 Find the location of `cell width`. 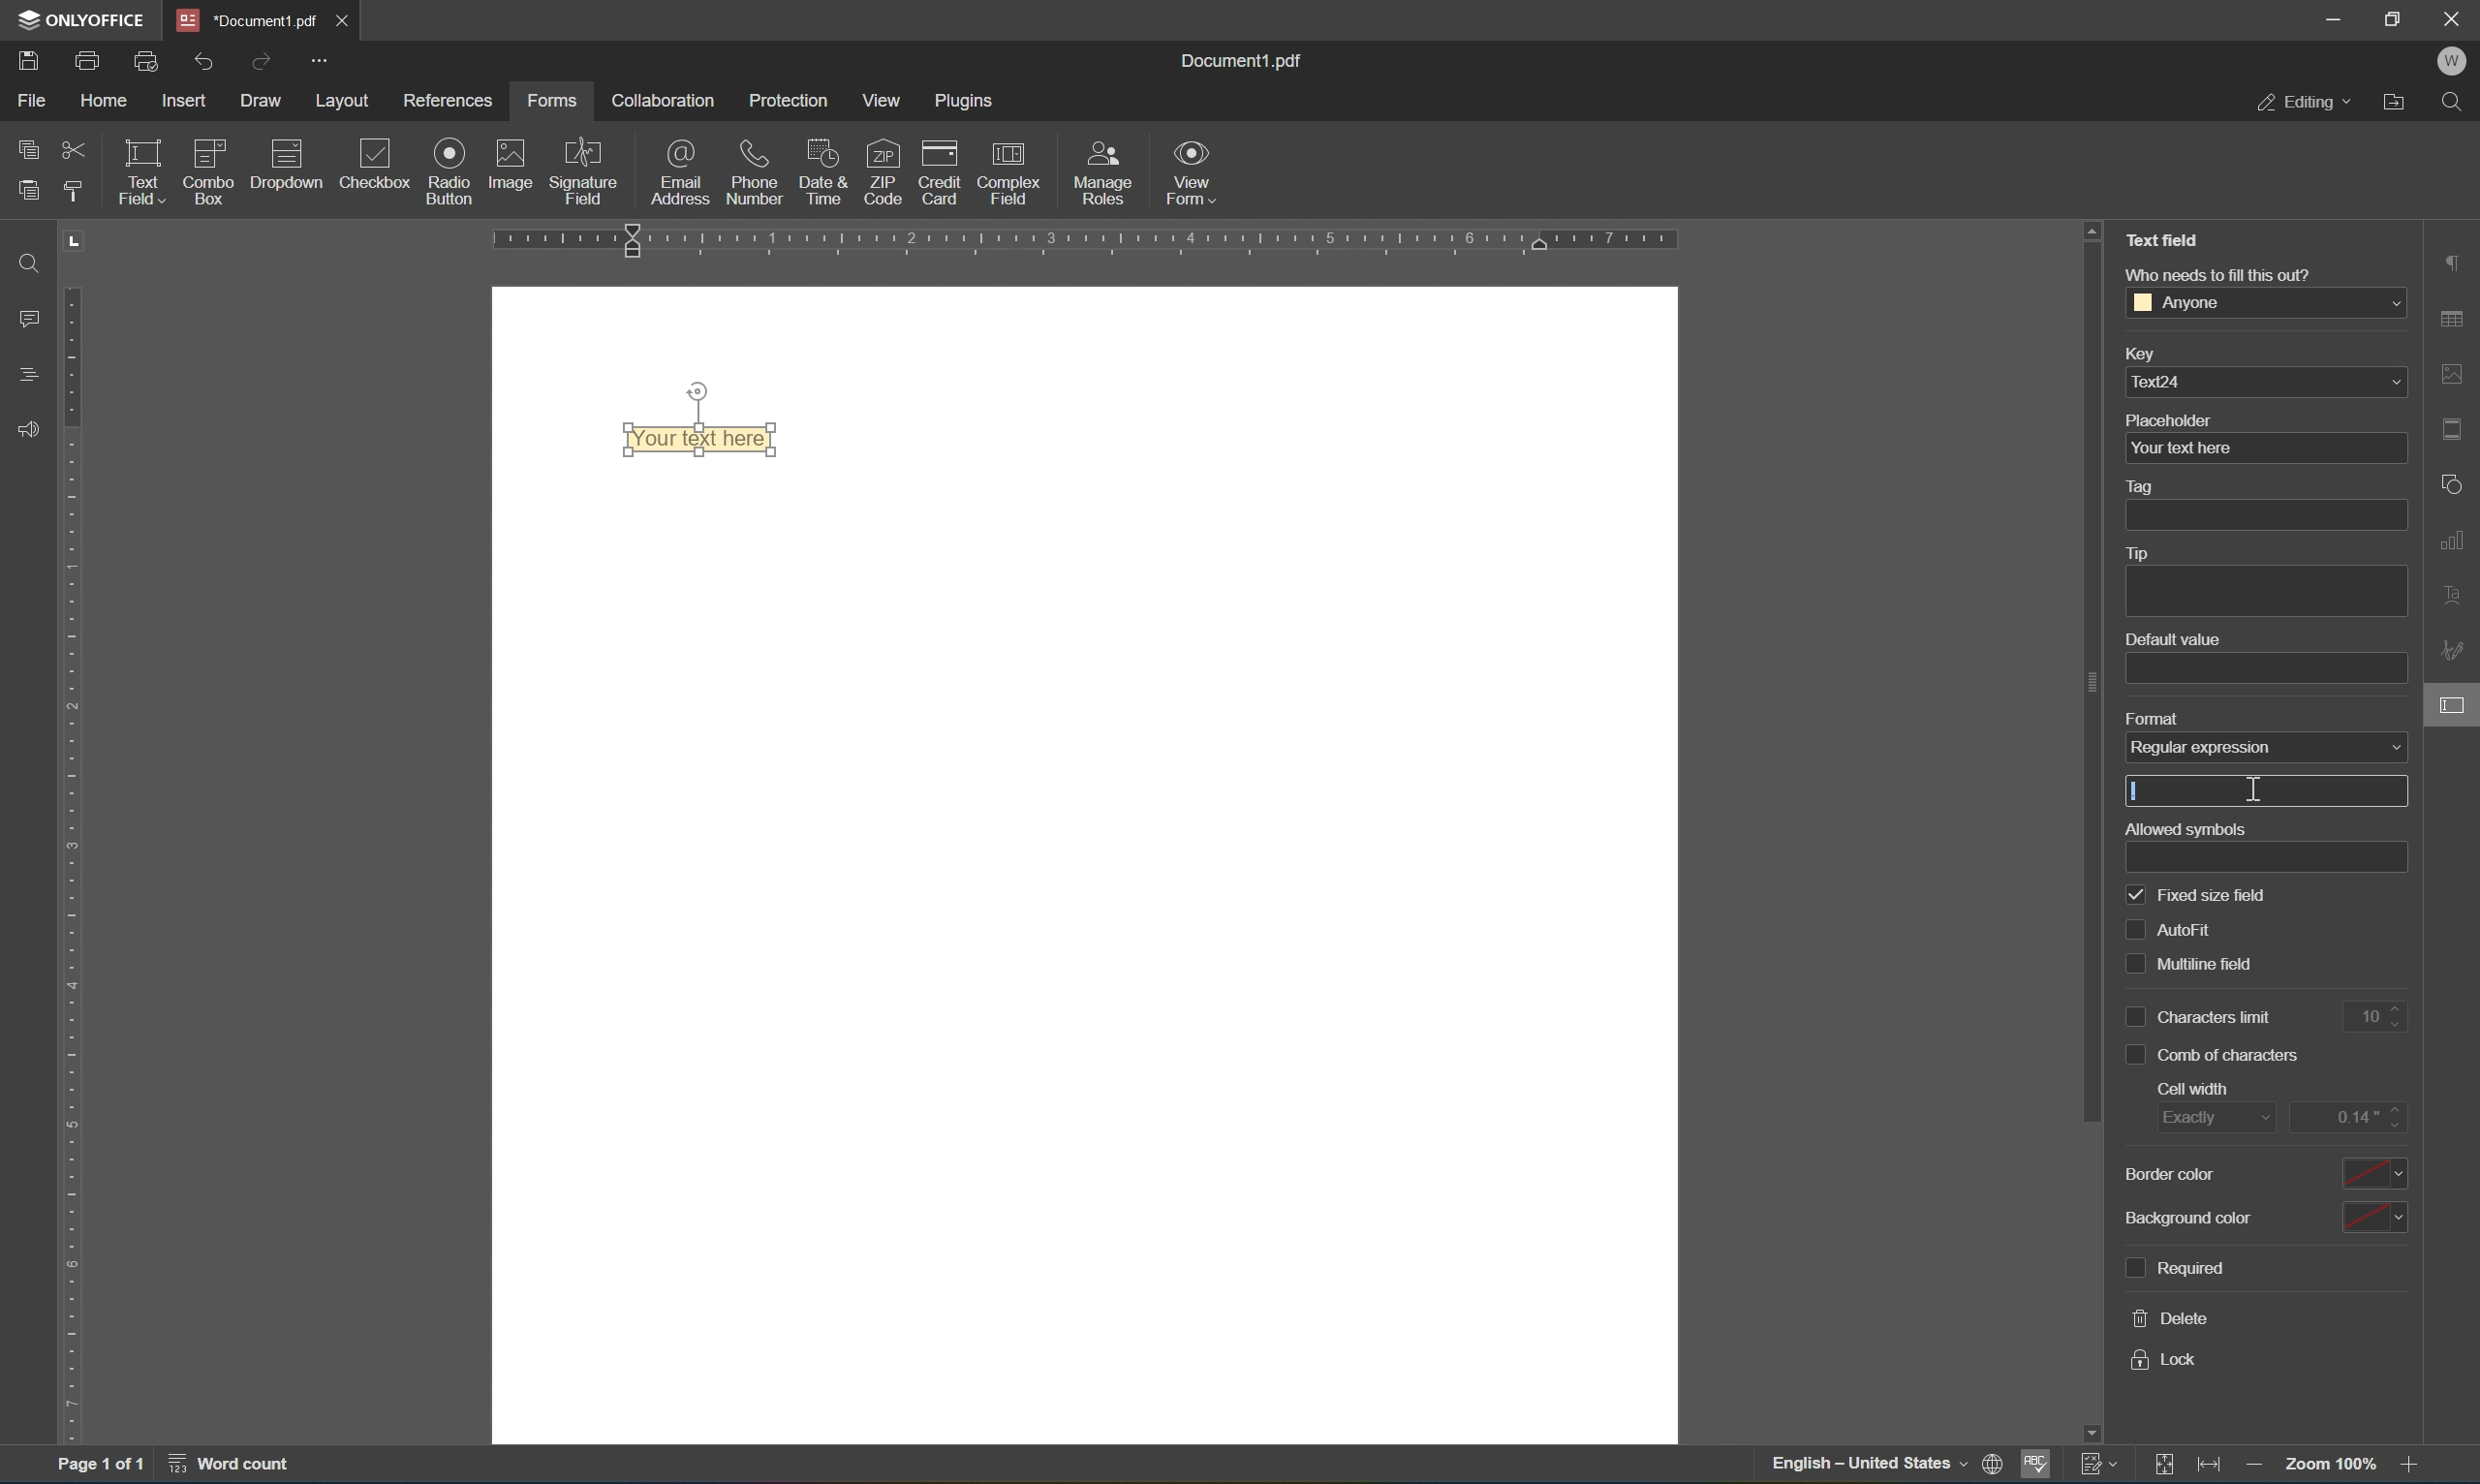

cell width is located at coordinates (2193, 1088).